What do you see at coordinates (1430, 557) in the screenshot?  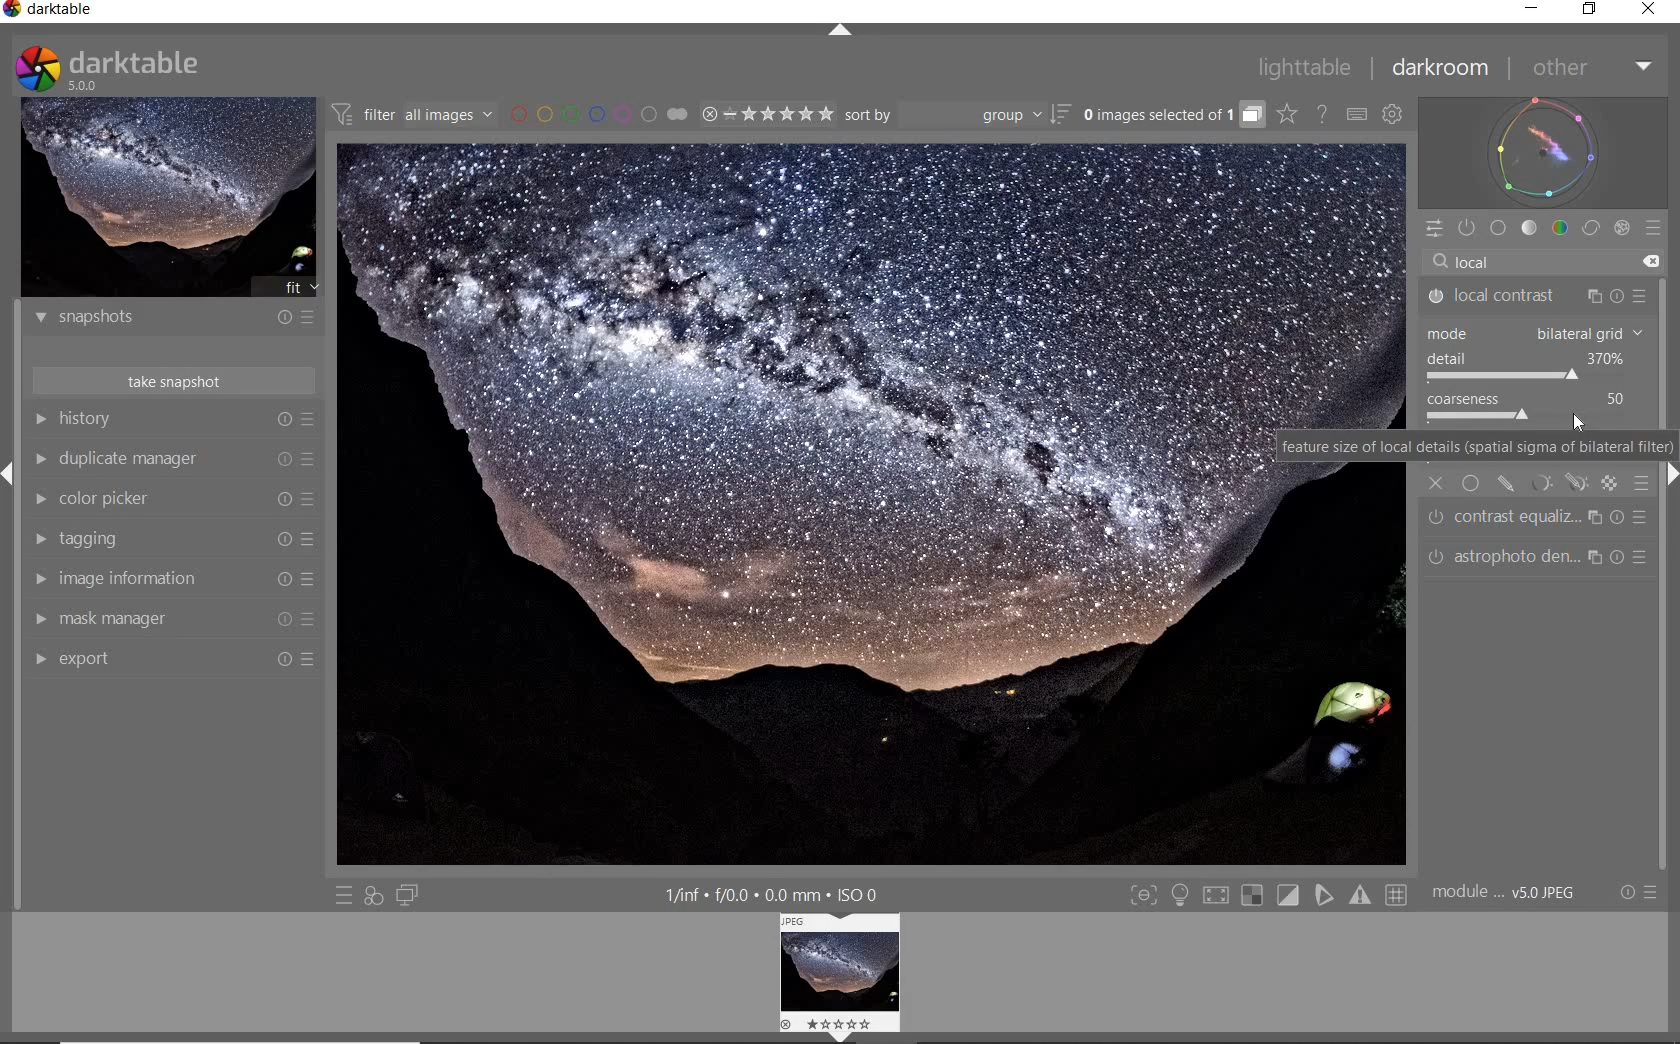 I see `Switched off` at bounding box center [1430, 557].